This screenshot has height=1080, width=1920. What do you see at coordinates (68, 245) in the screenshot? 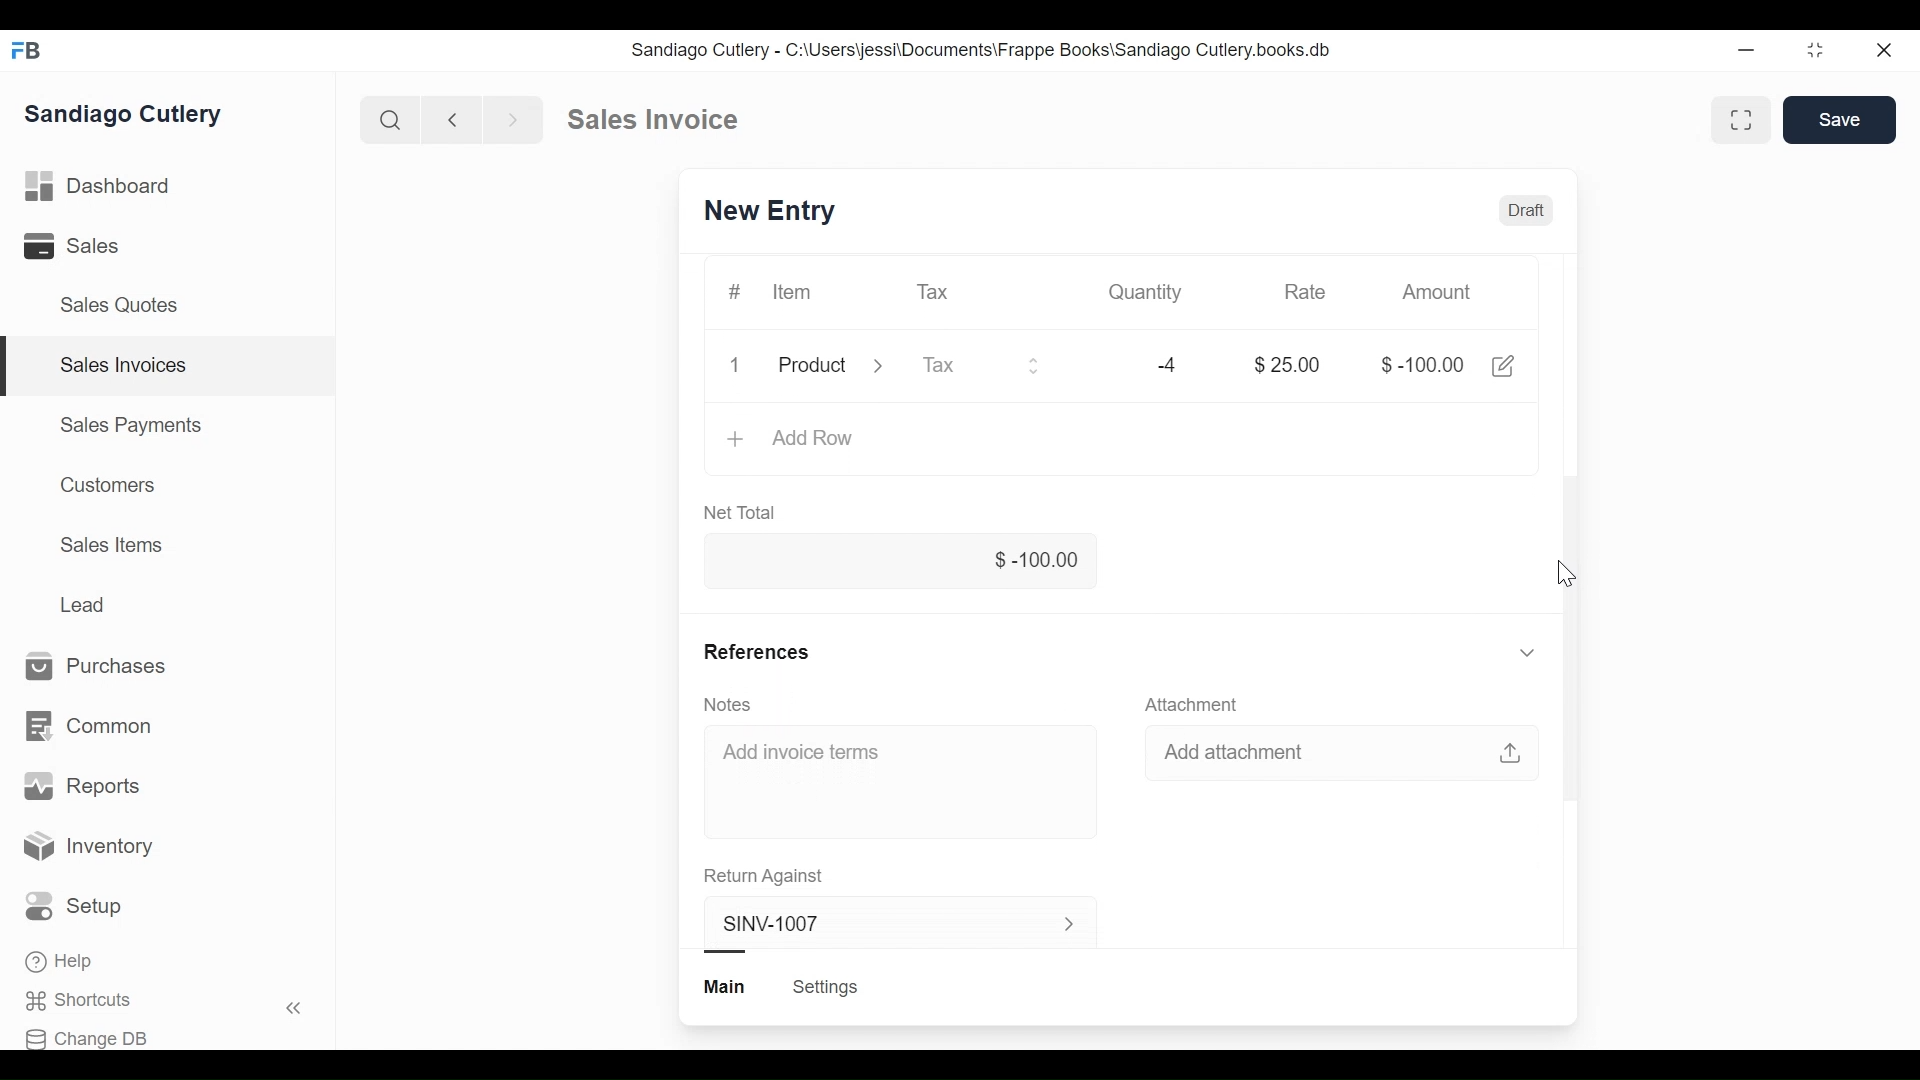
I see ` Sales` at bounding box center [68, 245].